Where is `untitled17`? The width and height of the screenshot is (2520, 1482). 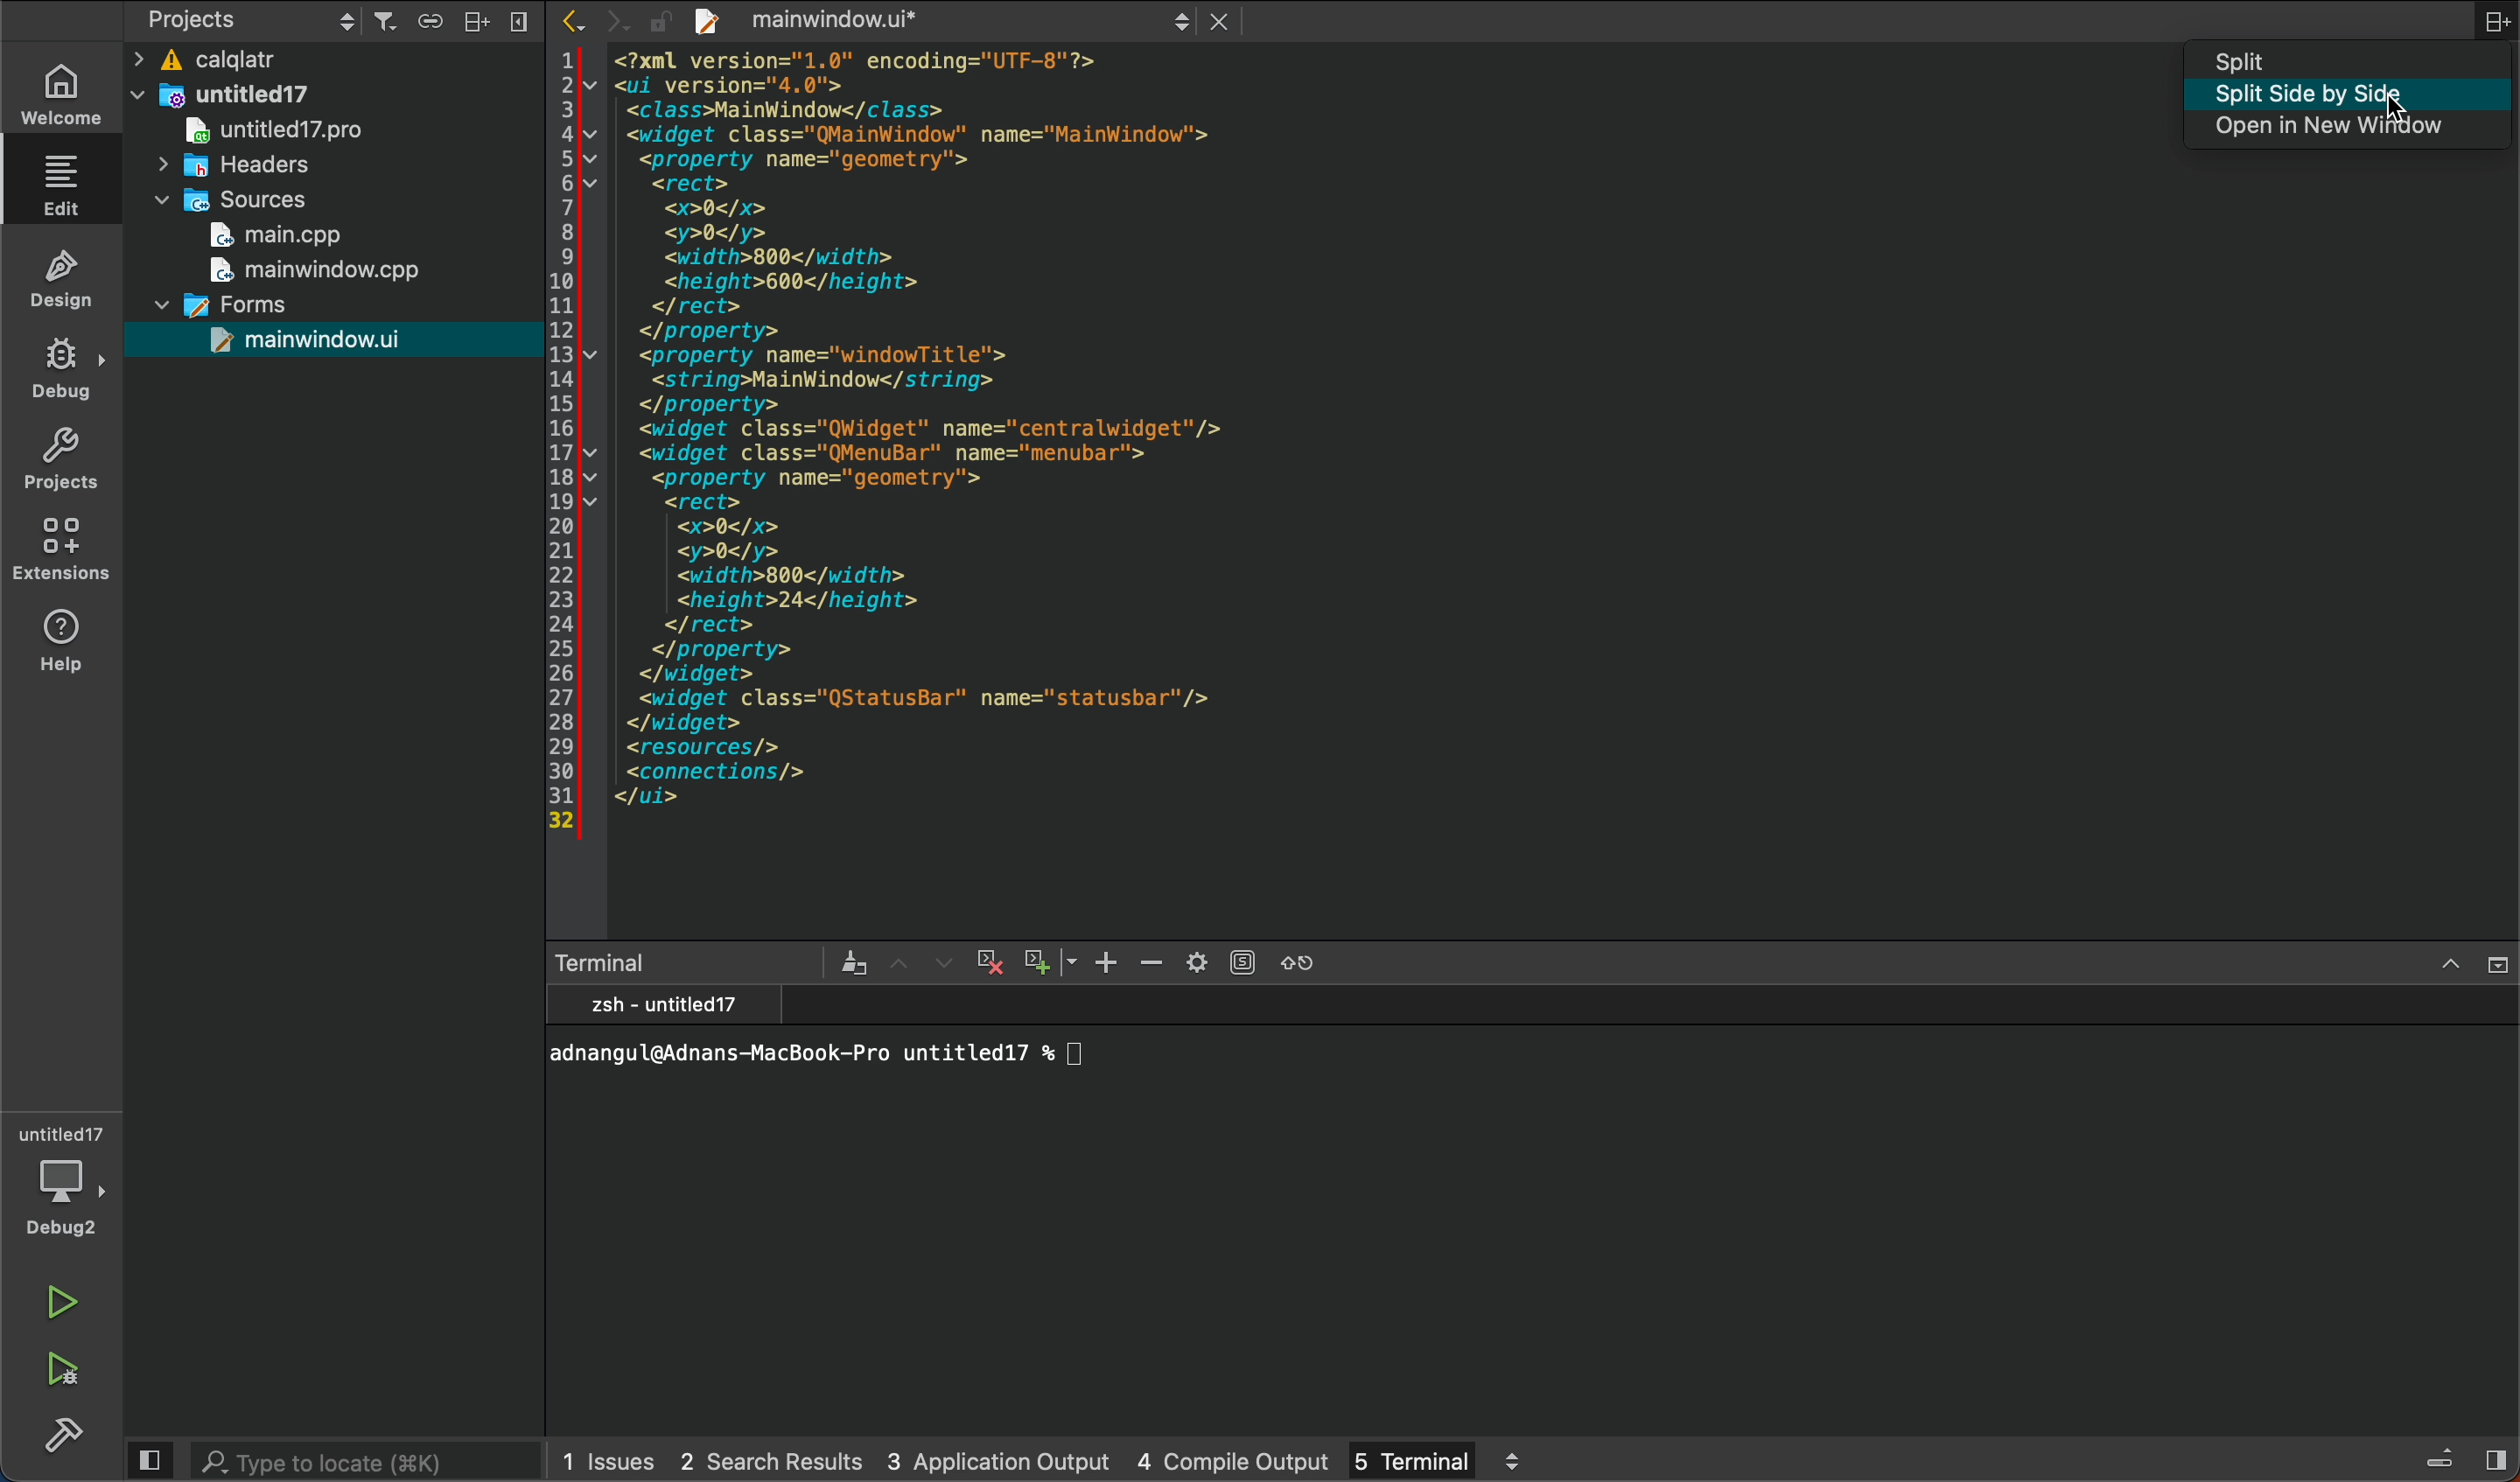 untitled17 is located at coordinates (259, 131).